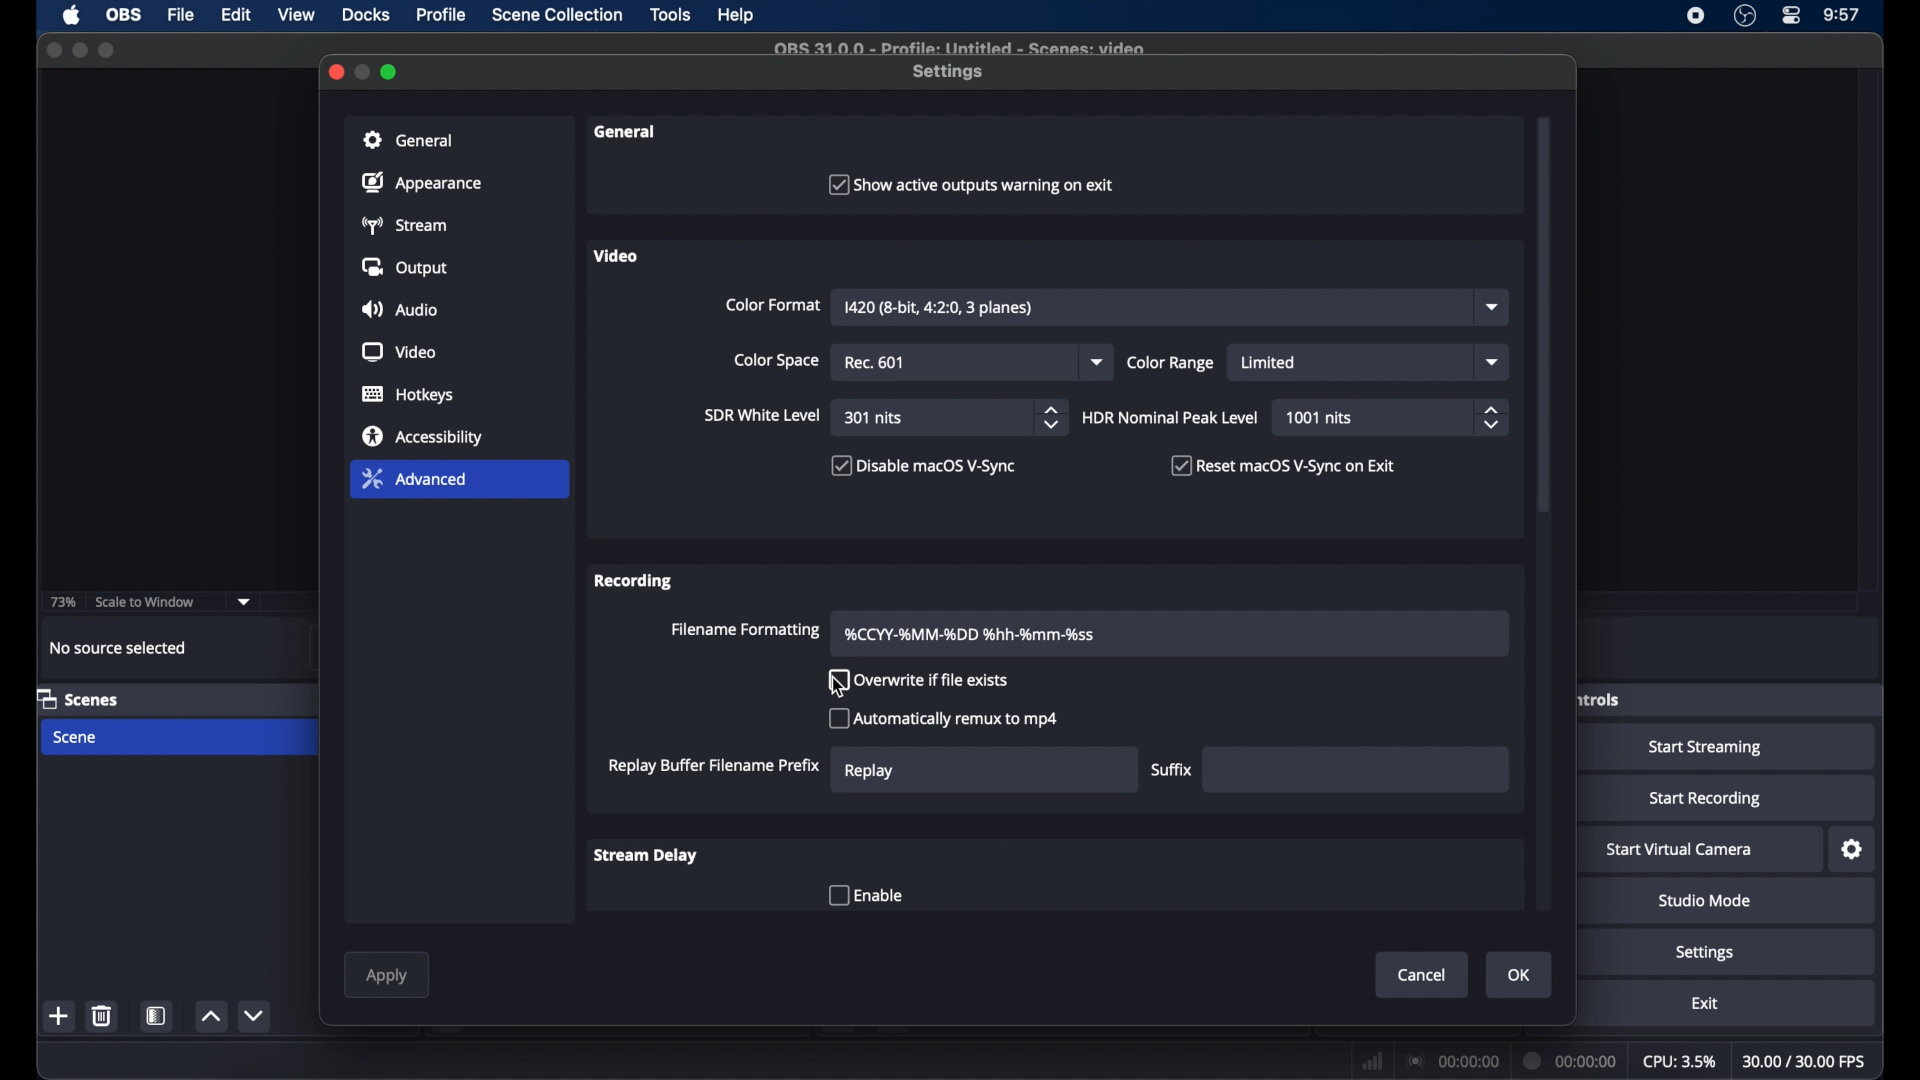 The width and height of the screenshot is (1920, 1080). Describe the element at coordinates (210, 1016) in the screenshot. I see `increment` at that location.